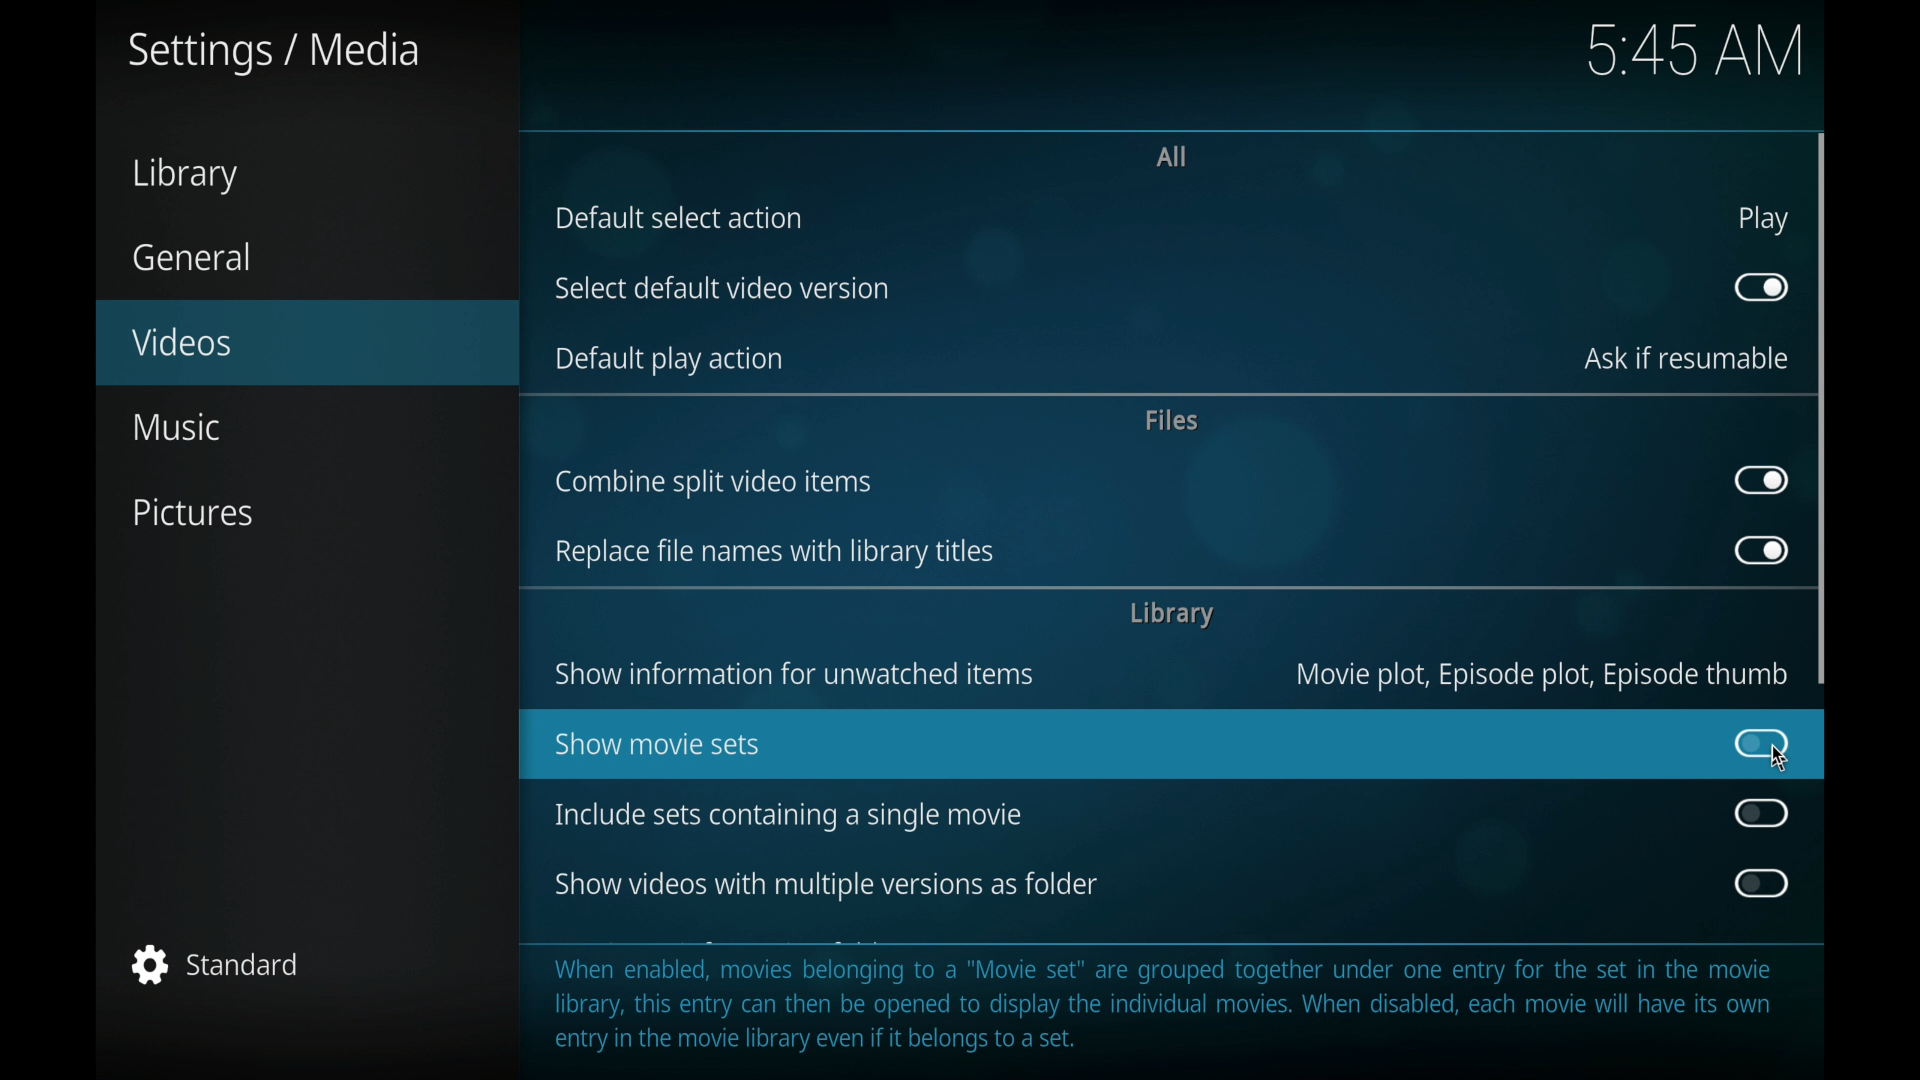 The image size is (1920, 1080). Describe the element at coordinates (794, 674) in the screenshot. I see `show information ` at that location.